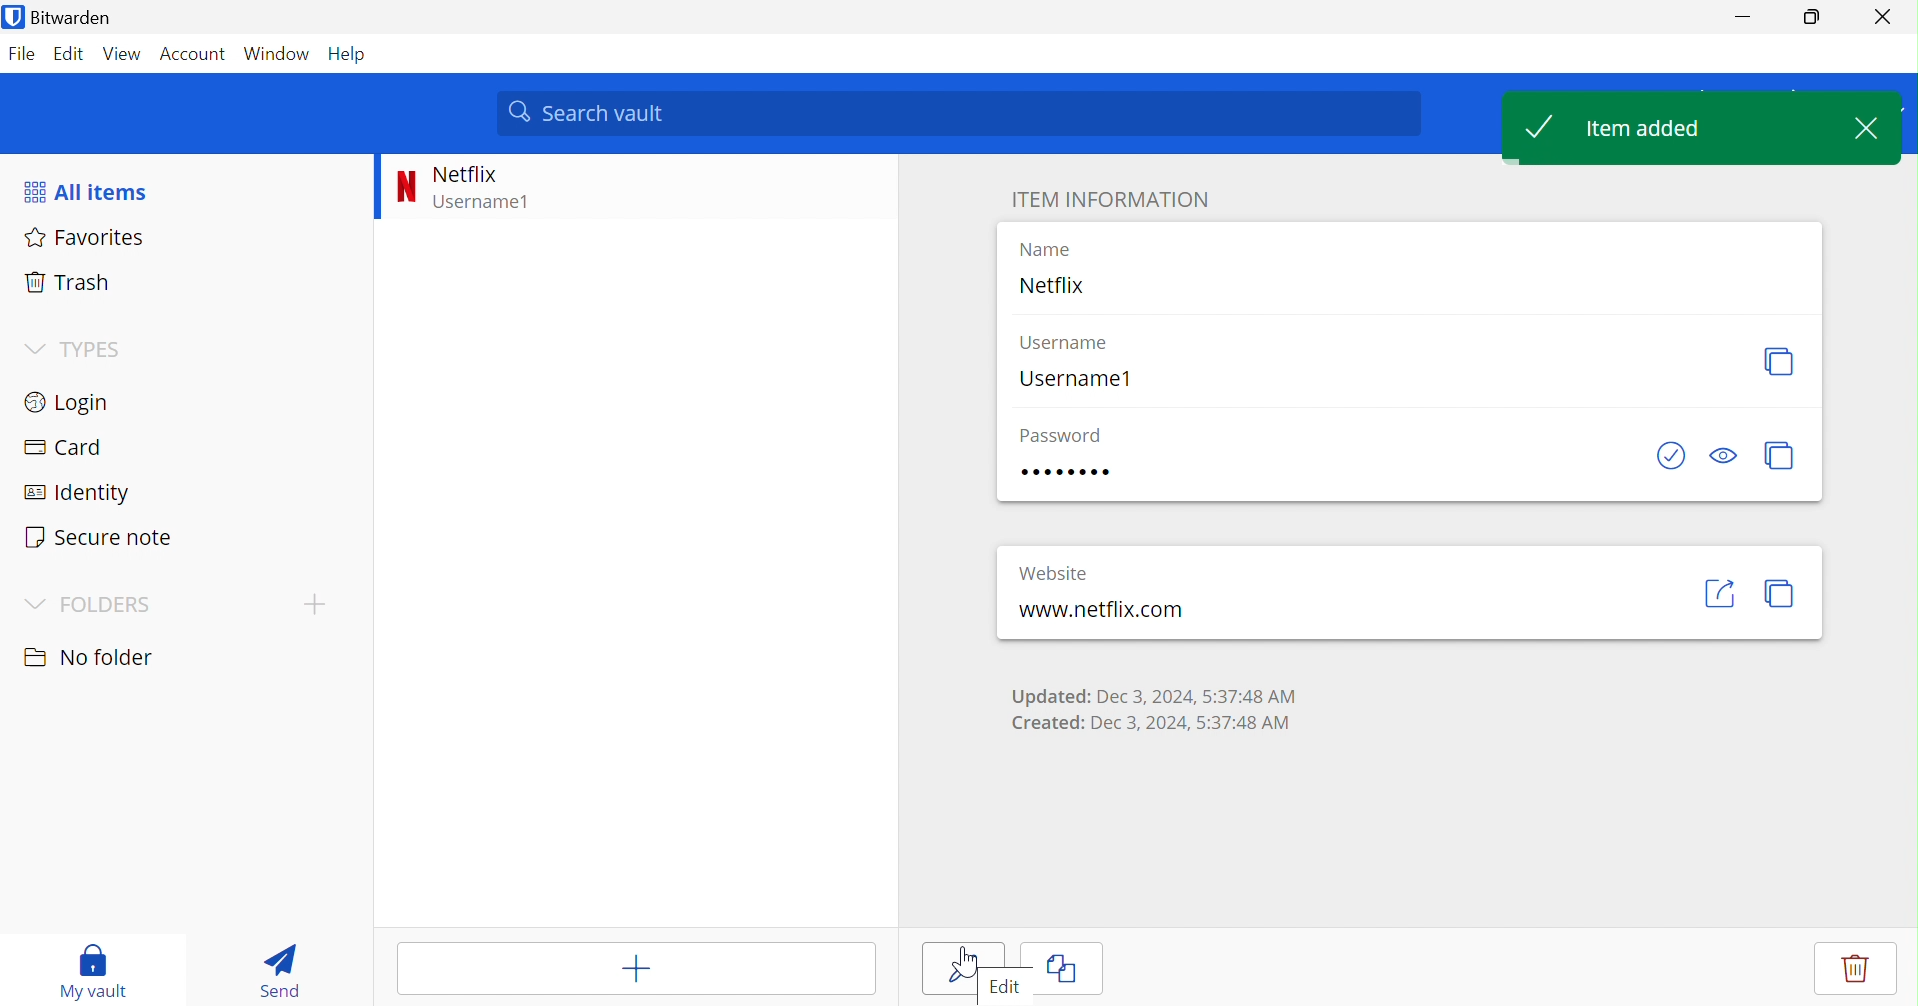  What do you see at coordinates (1066, 470) in the screenshot?
I see `12345678` at bounding box center [1066, 470].